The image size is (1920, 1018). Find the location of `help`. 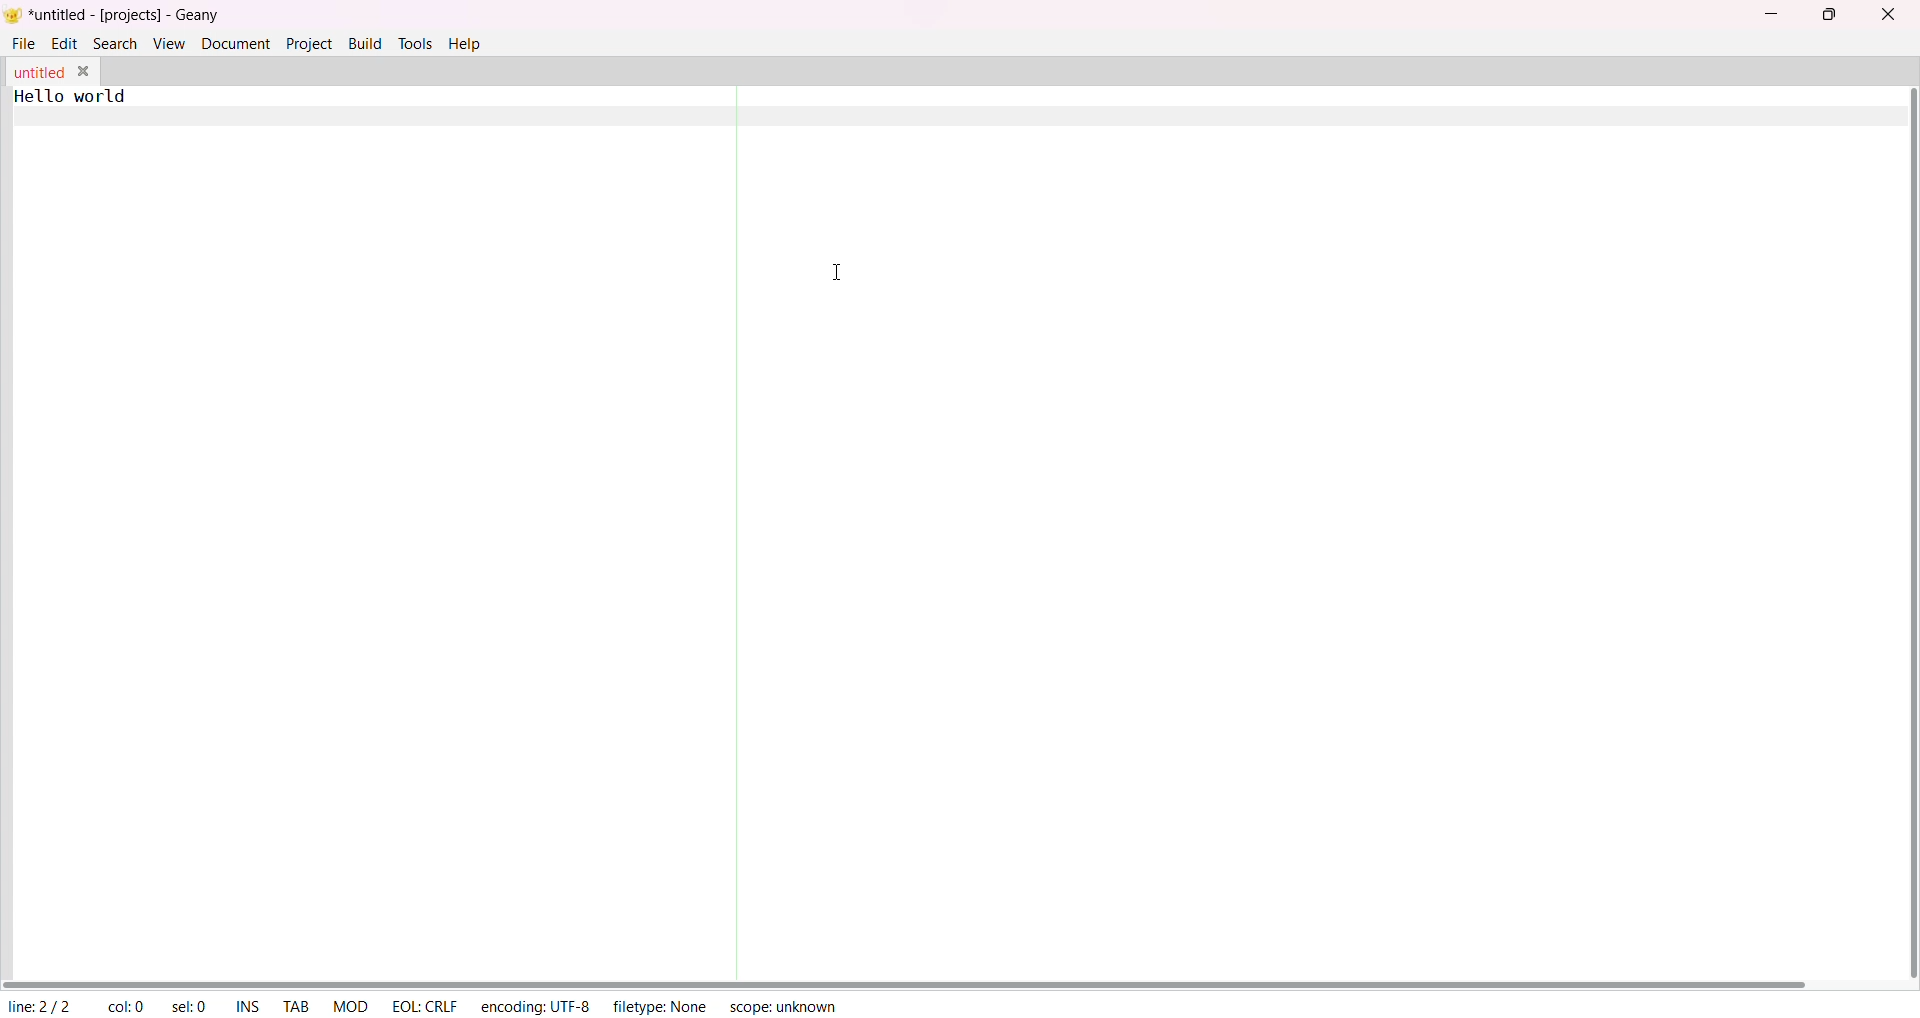

help is located at coordinates (470, 42).